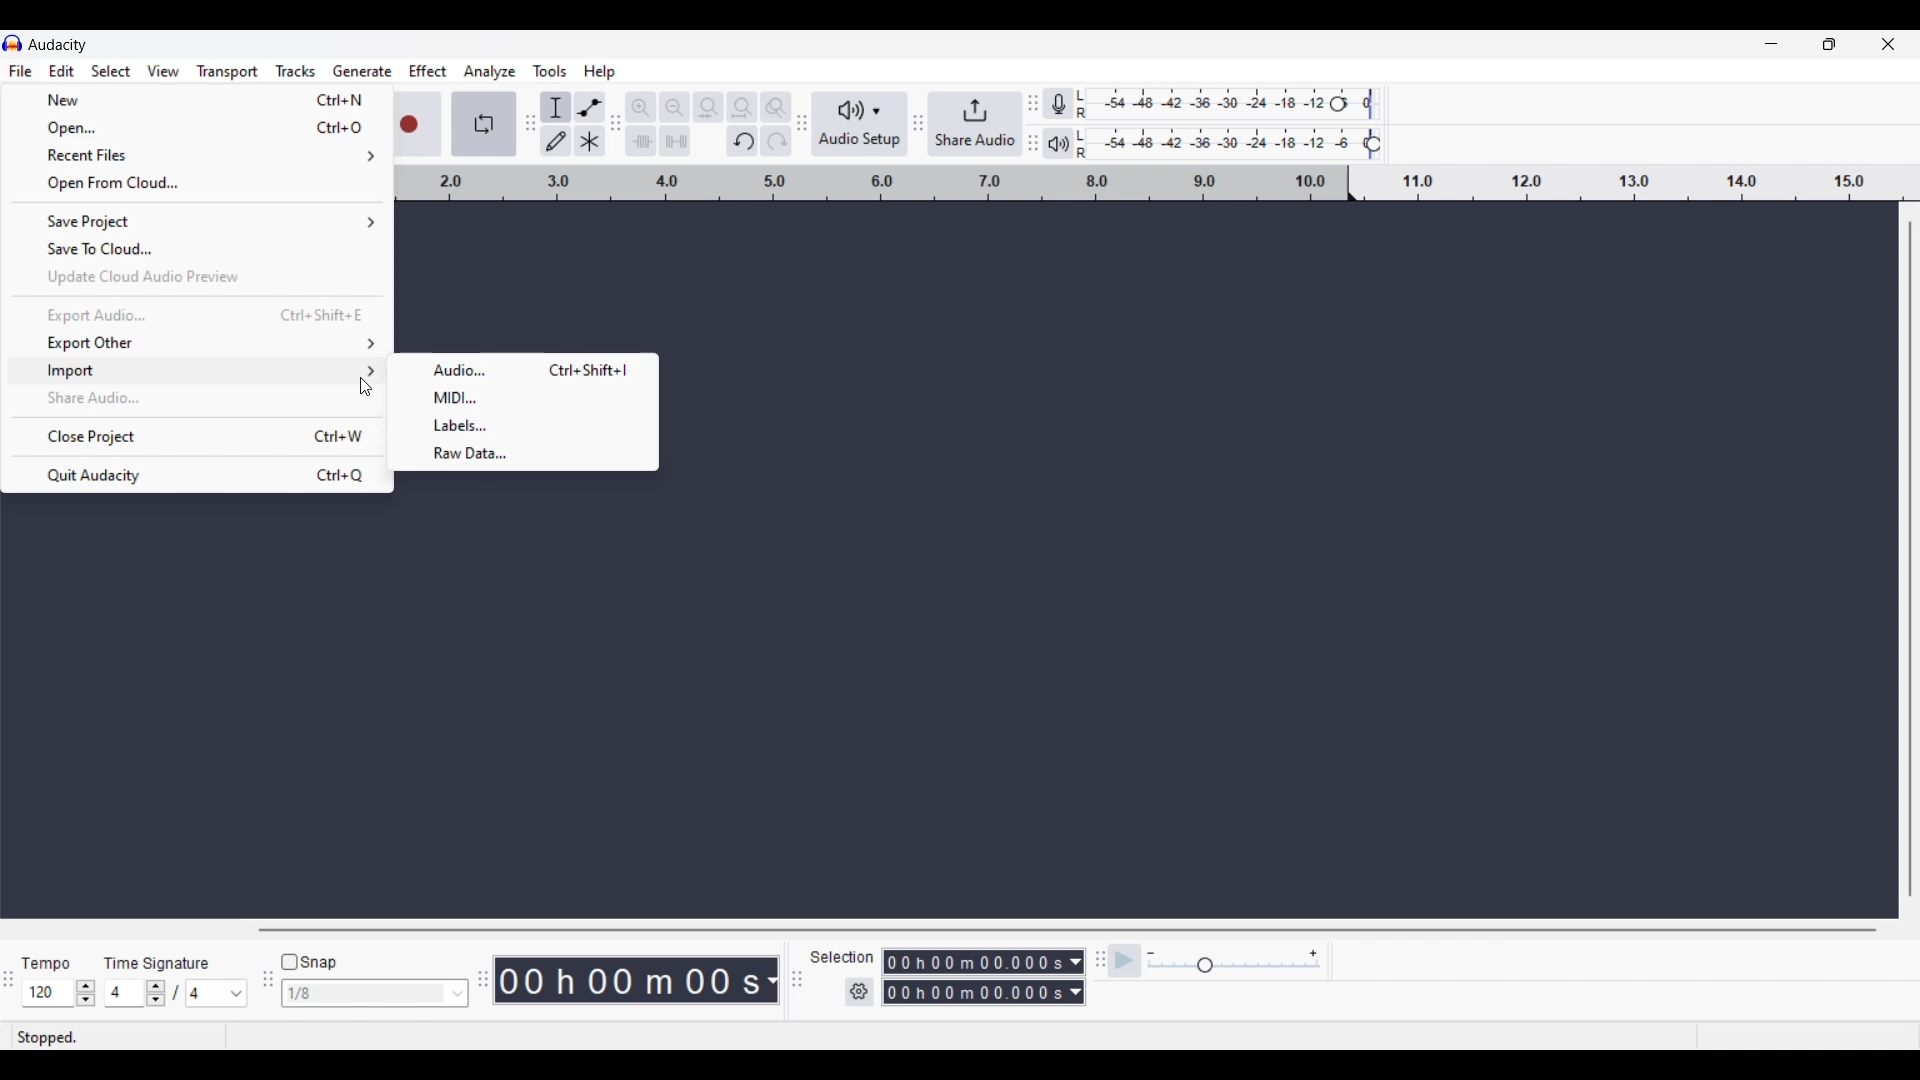 This screenshot has height=1080, width=1920. What do you see at coordinates (363, 71) in the screenshot?
I see `Generate menu` at bounding box center [363, 71].